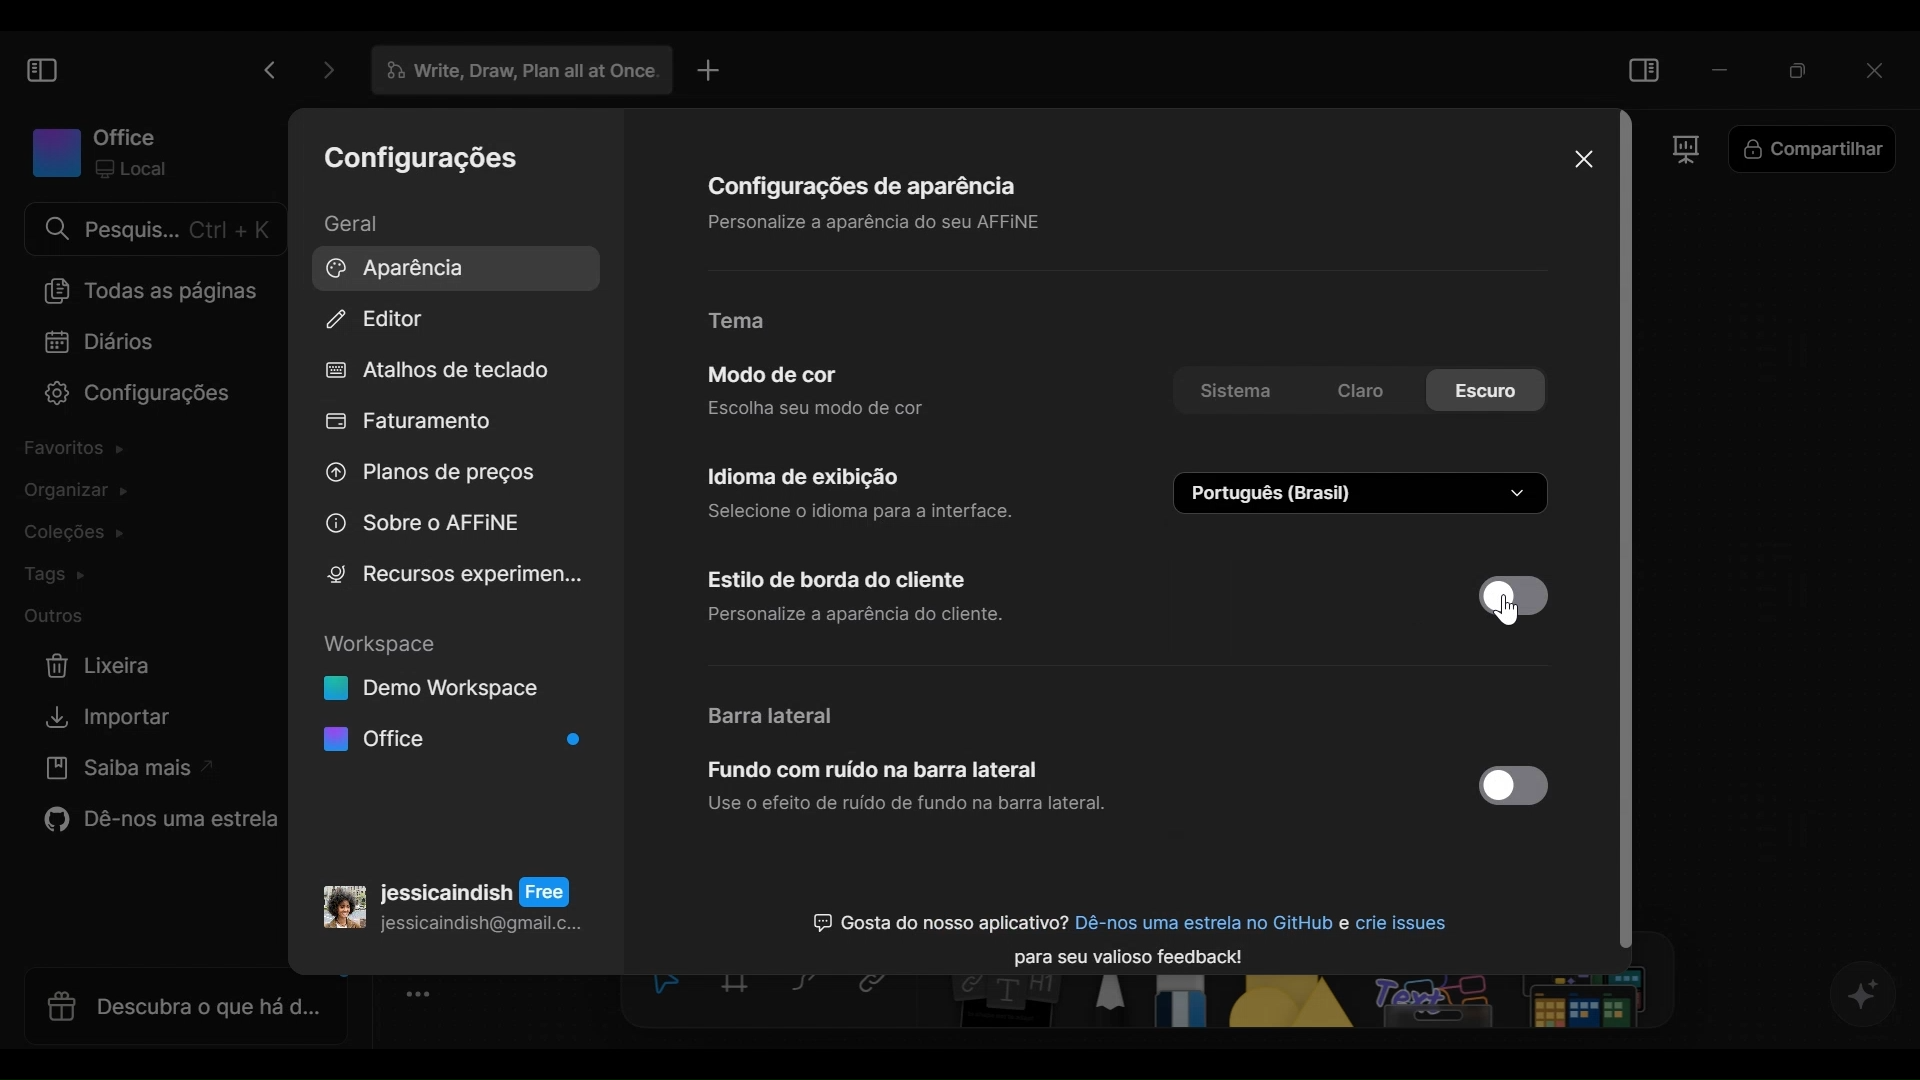 This screenshot has width=1920, height=1080. What do you see at coordinates (177, 1005) in the screenshot?
I see `Discover what's new` at bounding box center [177, 1005].